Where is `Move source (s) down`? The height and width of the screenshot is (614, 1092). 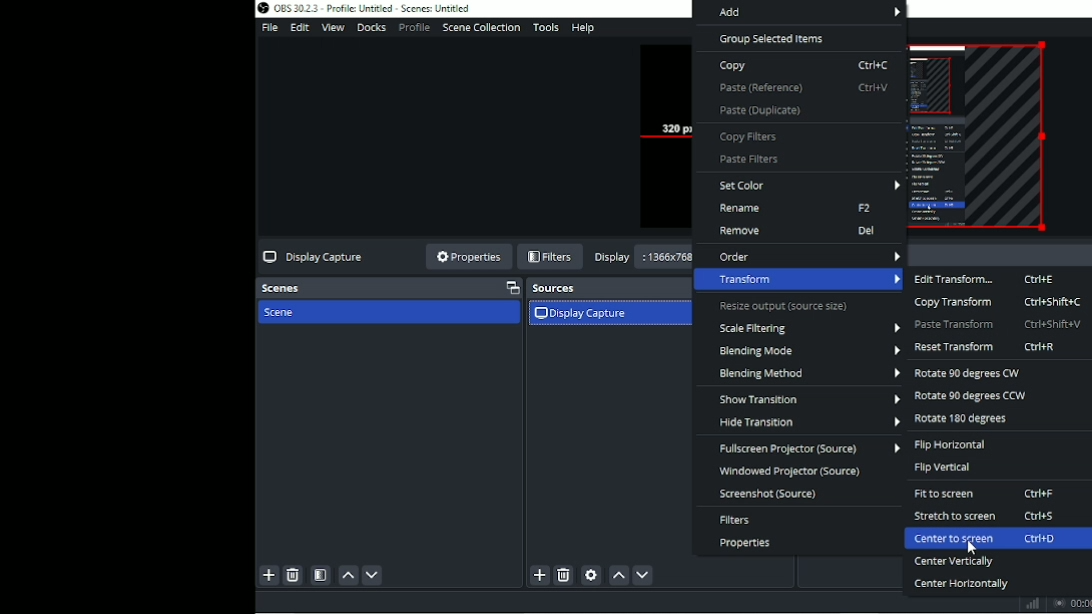 Move source (s) down is located at coordinates (644, 575).